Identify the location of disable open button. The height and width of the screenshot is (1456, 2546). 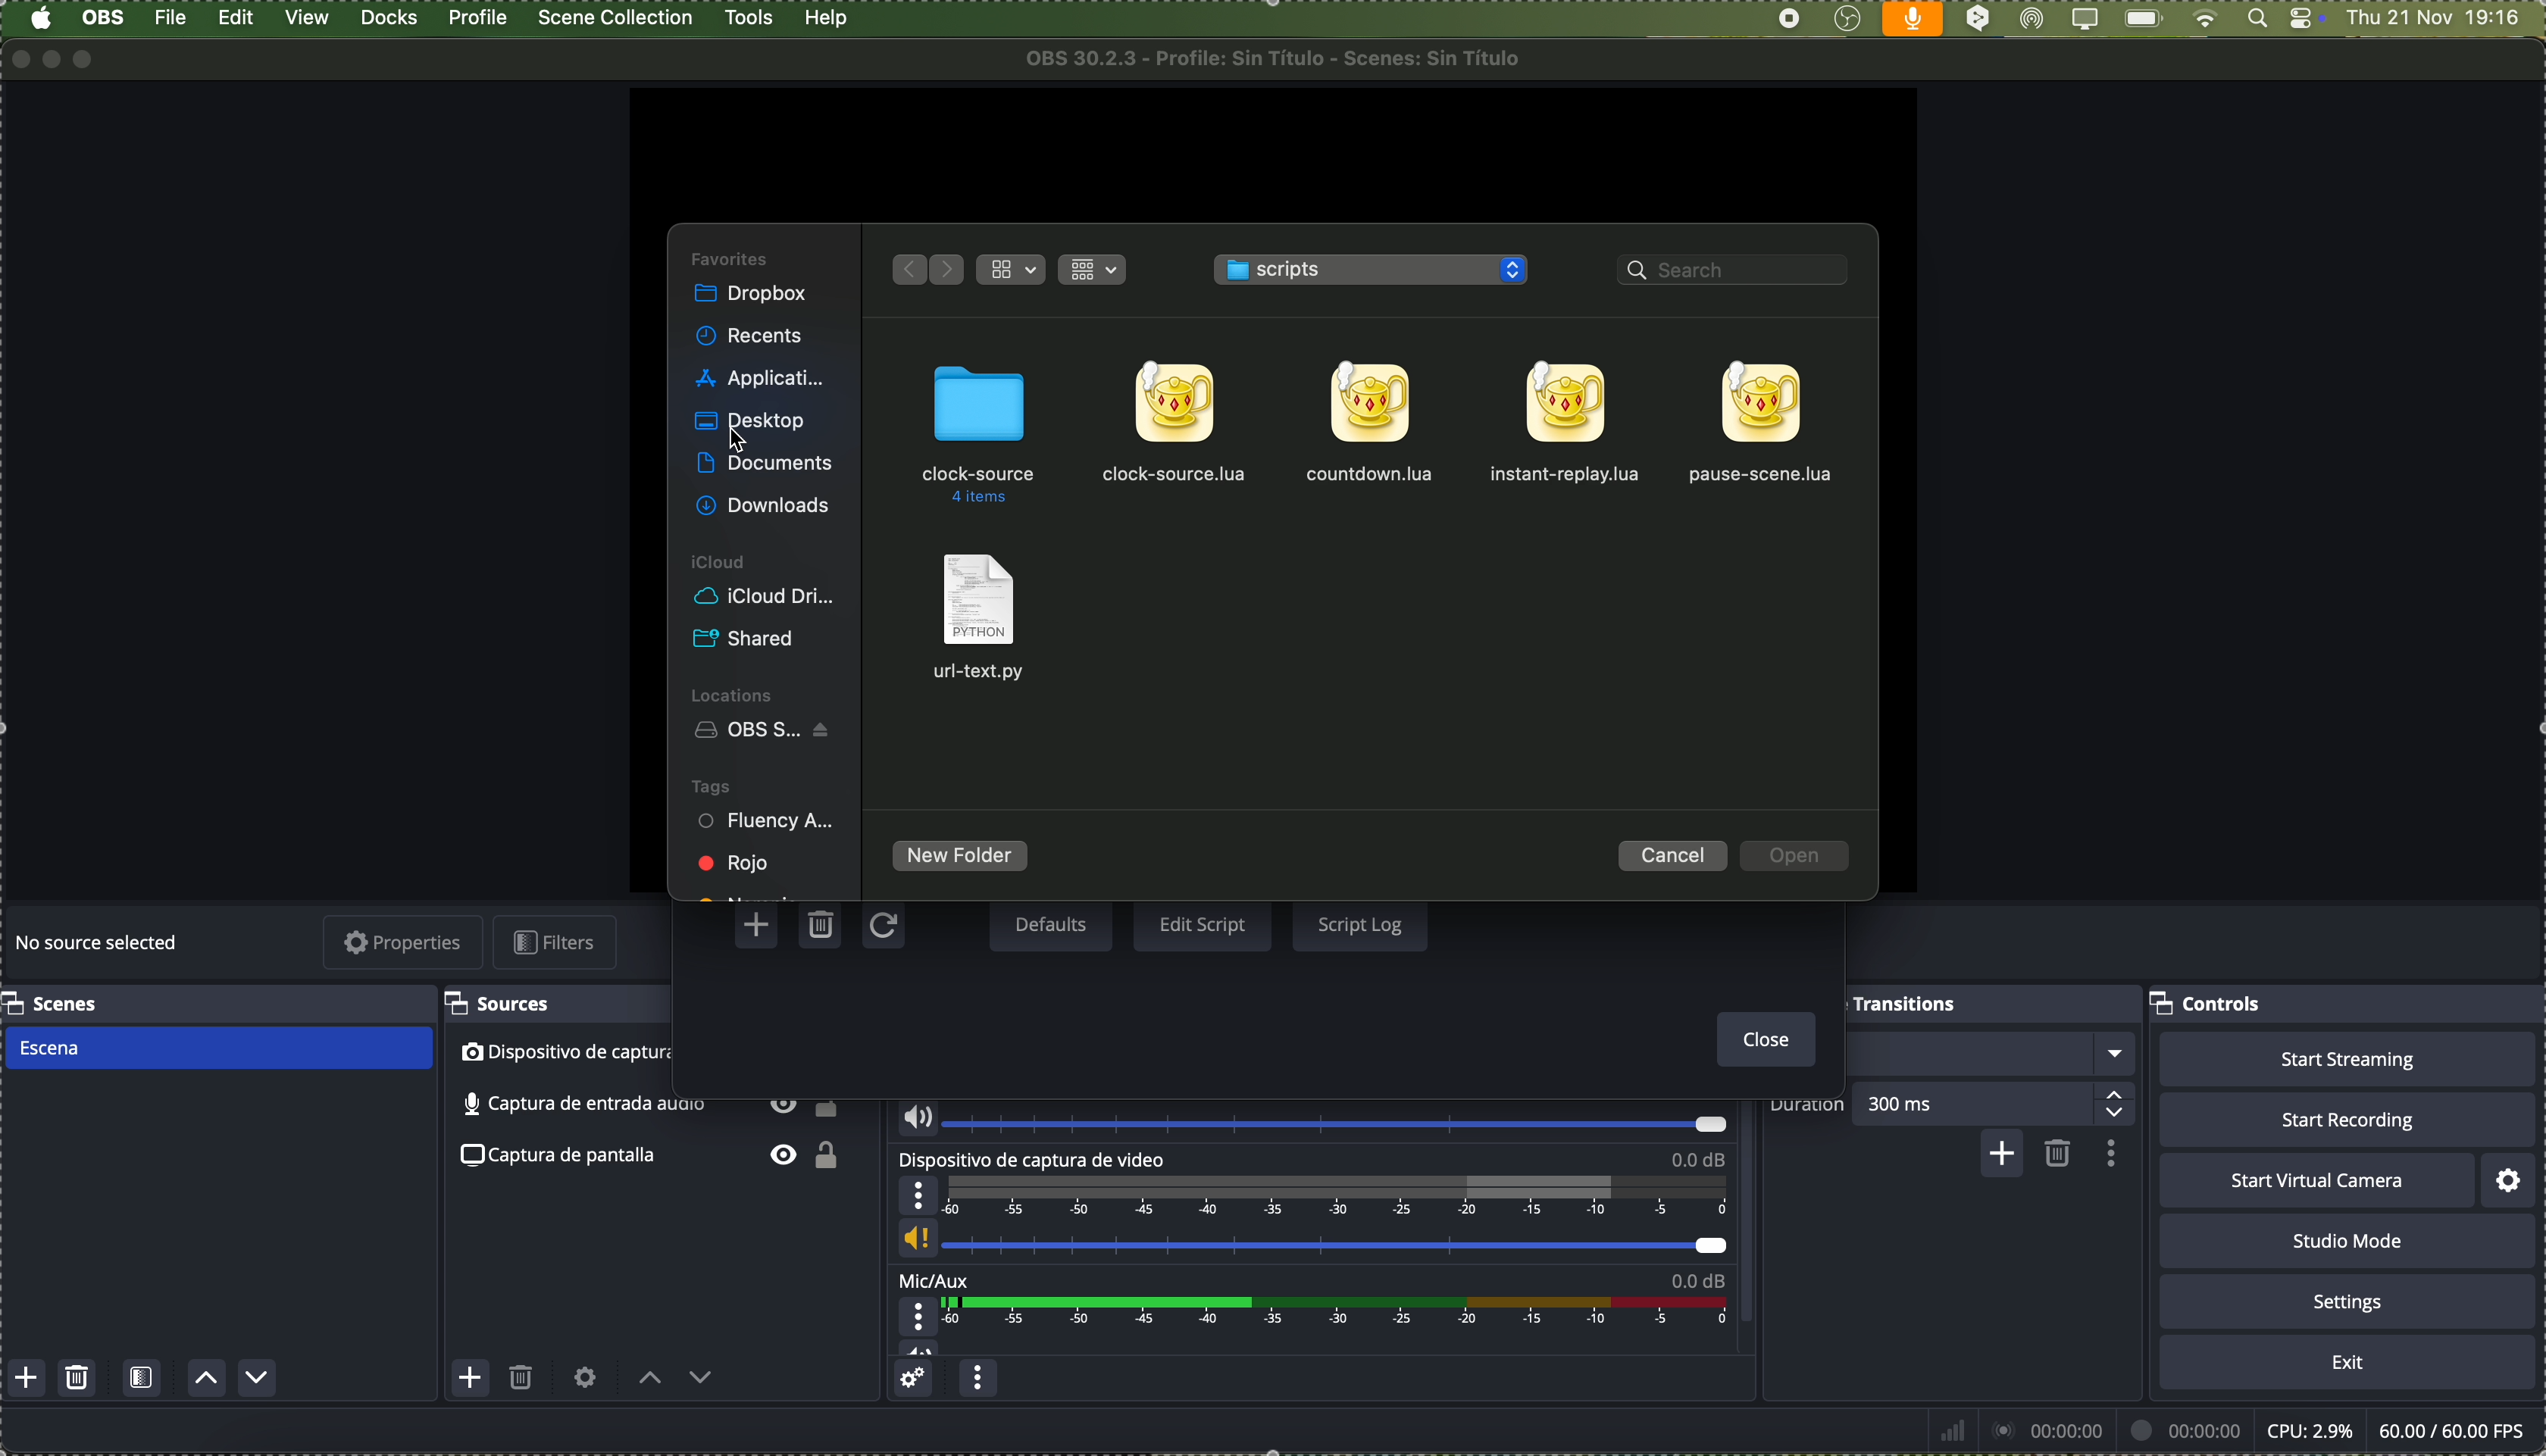
(1795, 857).